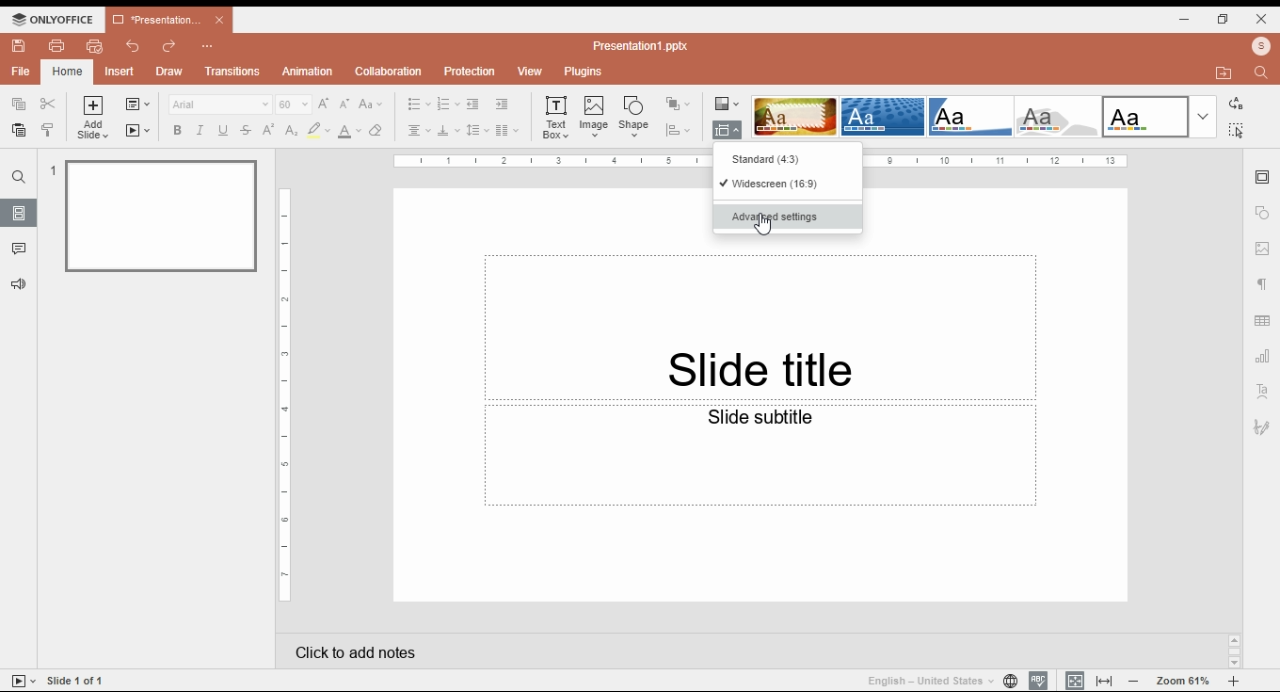 The width and height of the screenshot is (1280, 692). What do you see at coordinates (472, 105) in the screenshot?
I see `decrease indent` at bounding box center [472, 105].